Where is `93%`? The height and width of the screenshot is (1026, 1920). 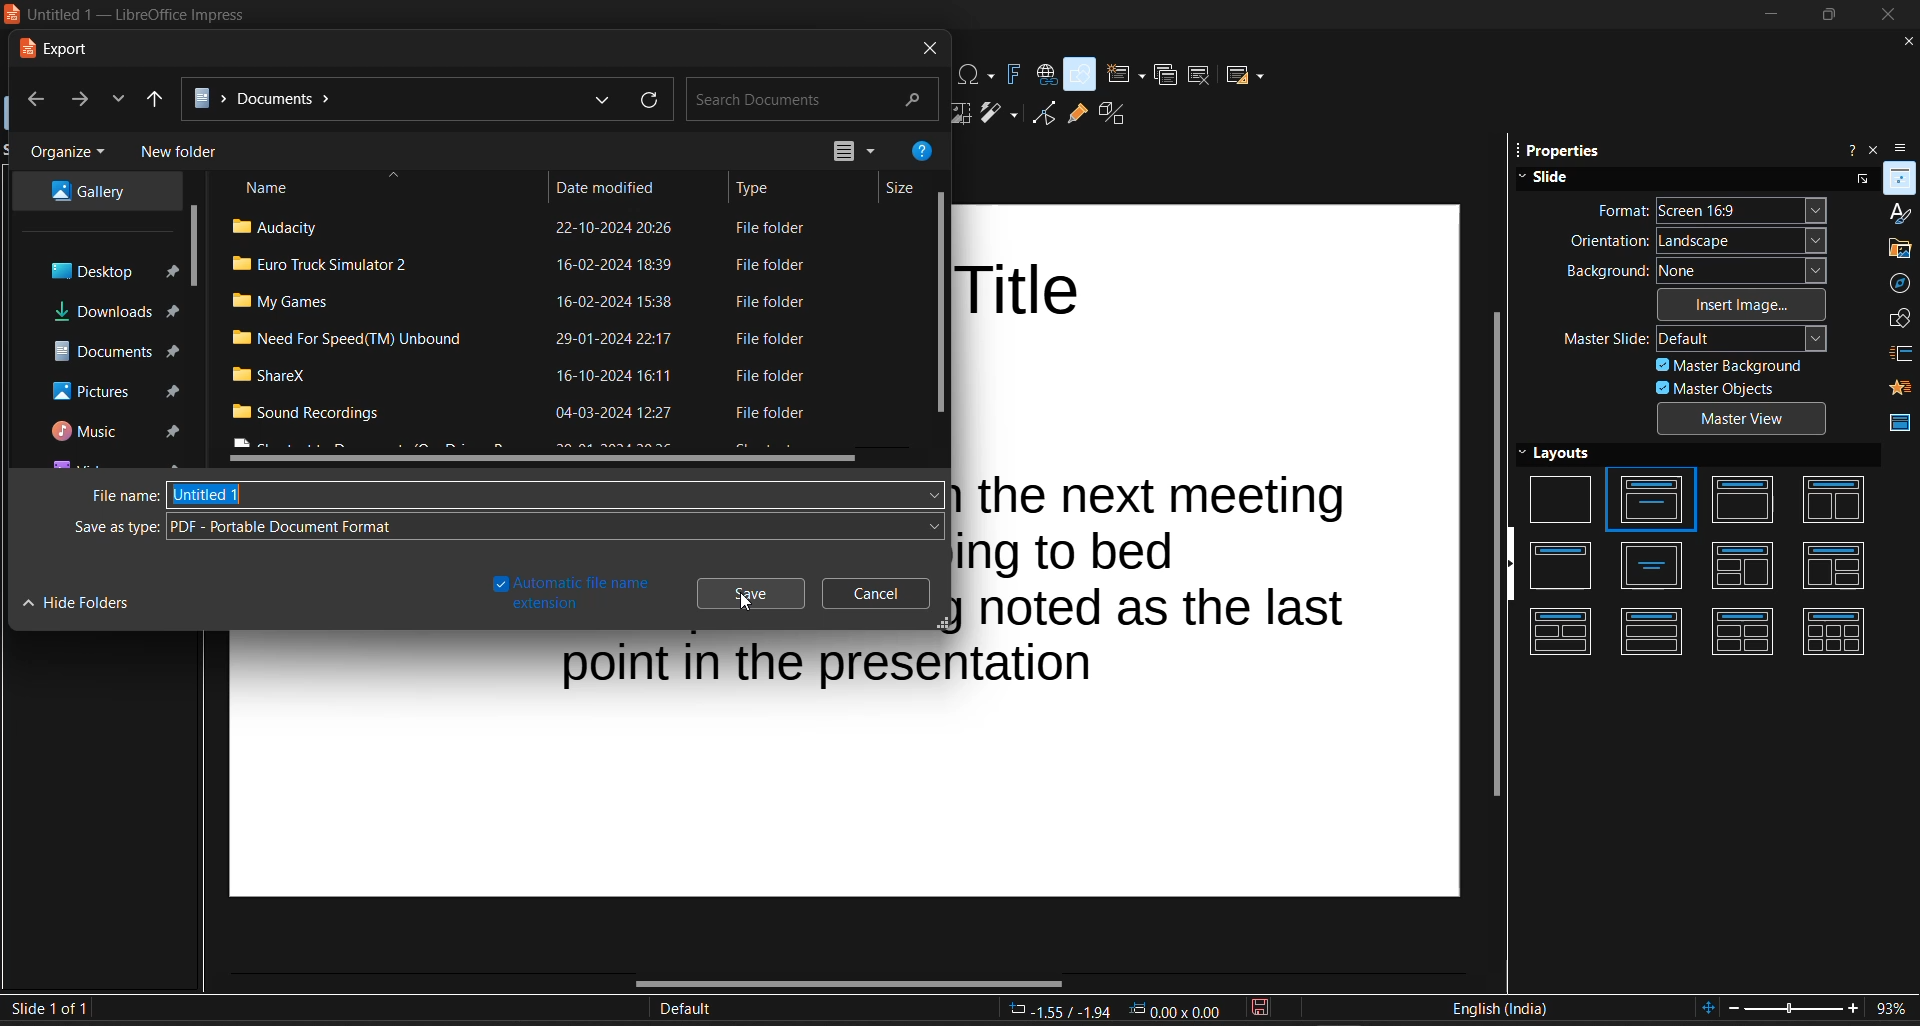 93% is located at coordinates (1897, 1009).